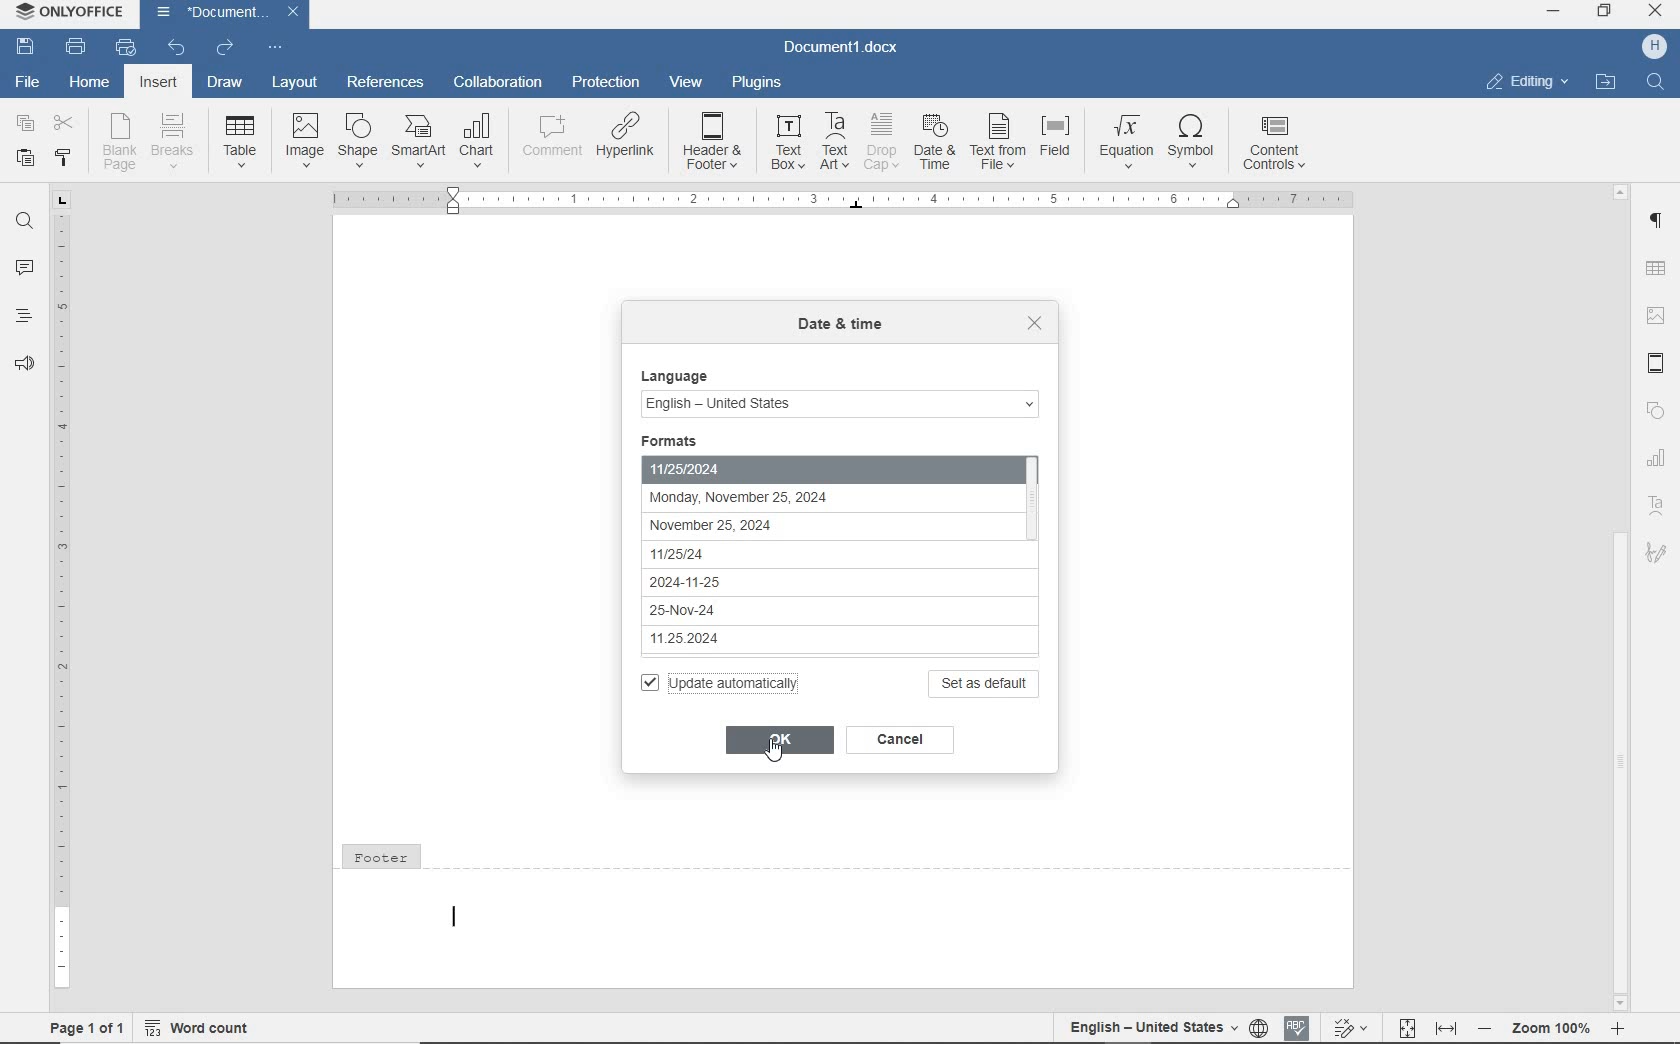 The height and width of the screenshot is (1044, 1680). What do you see at coordinates (1659, 365) in the screenshot?
I see `header & footer` at bounding box center [1659, 365].